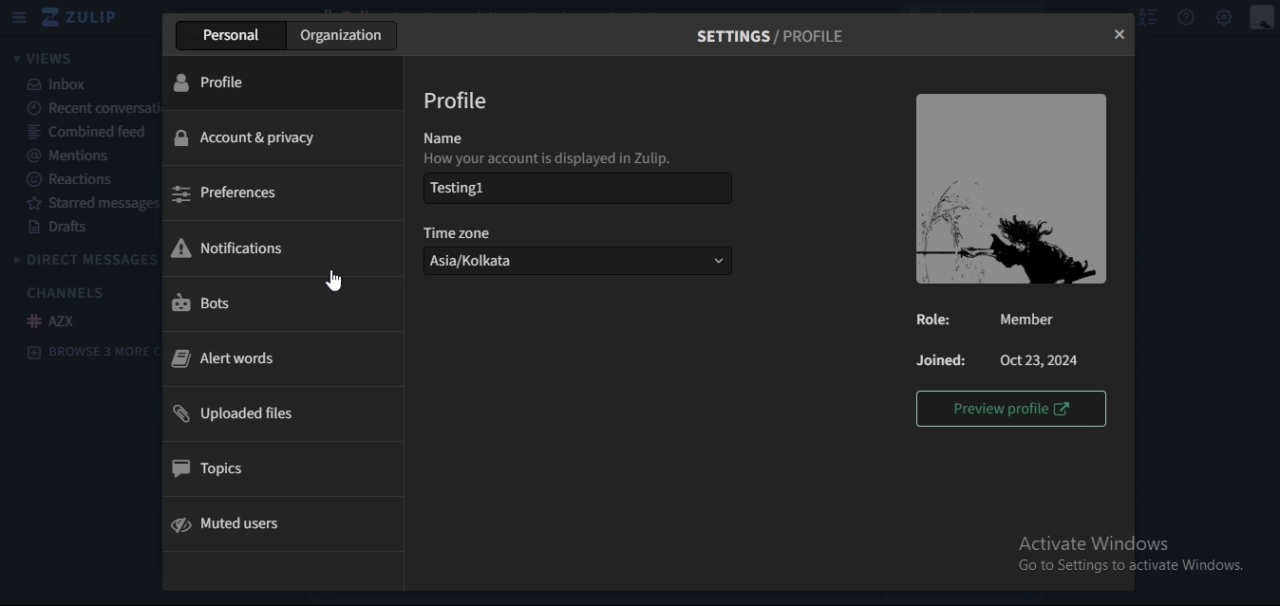  What do you see at coordinates (594, 190) in the screenshot?
I see `Testing 1` at bounding box center [594, 190].